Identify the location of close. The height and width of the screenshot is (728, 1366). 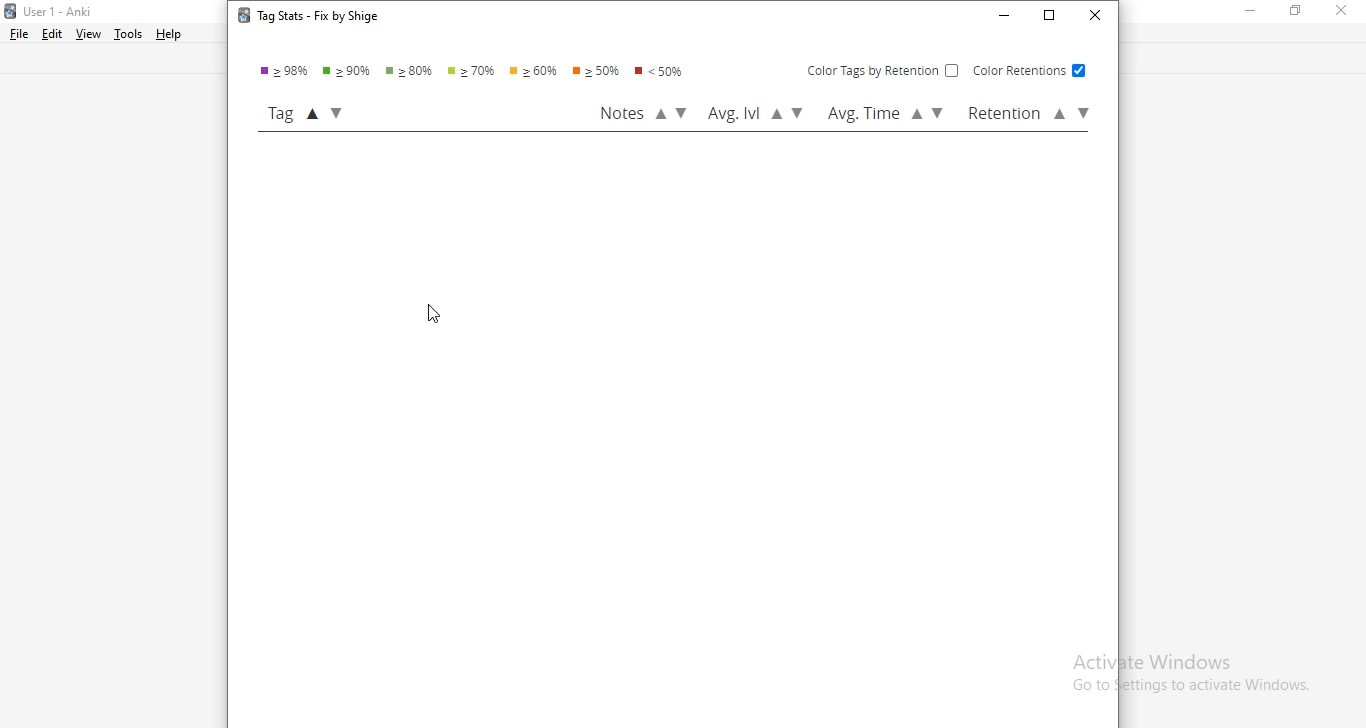
(1094, 16).